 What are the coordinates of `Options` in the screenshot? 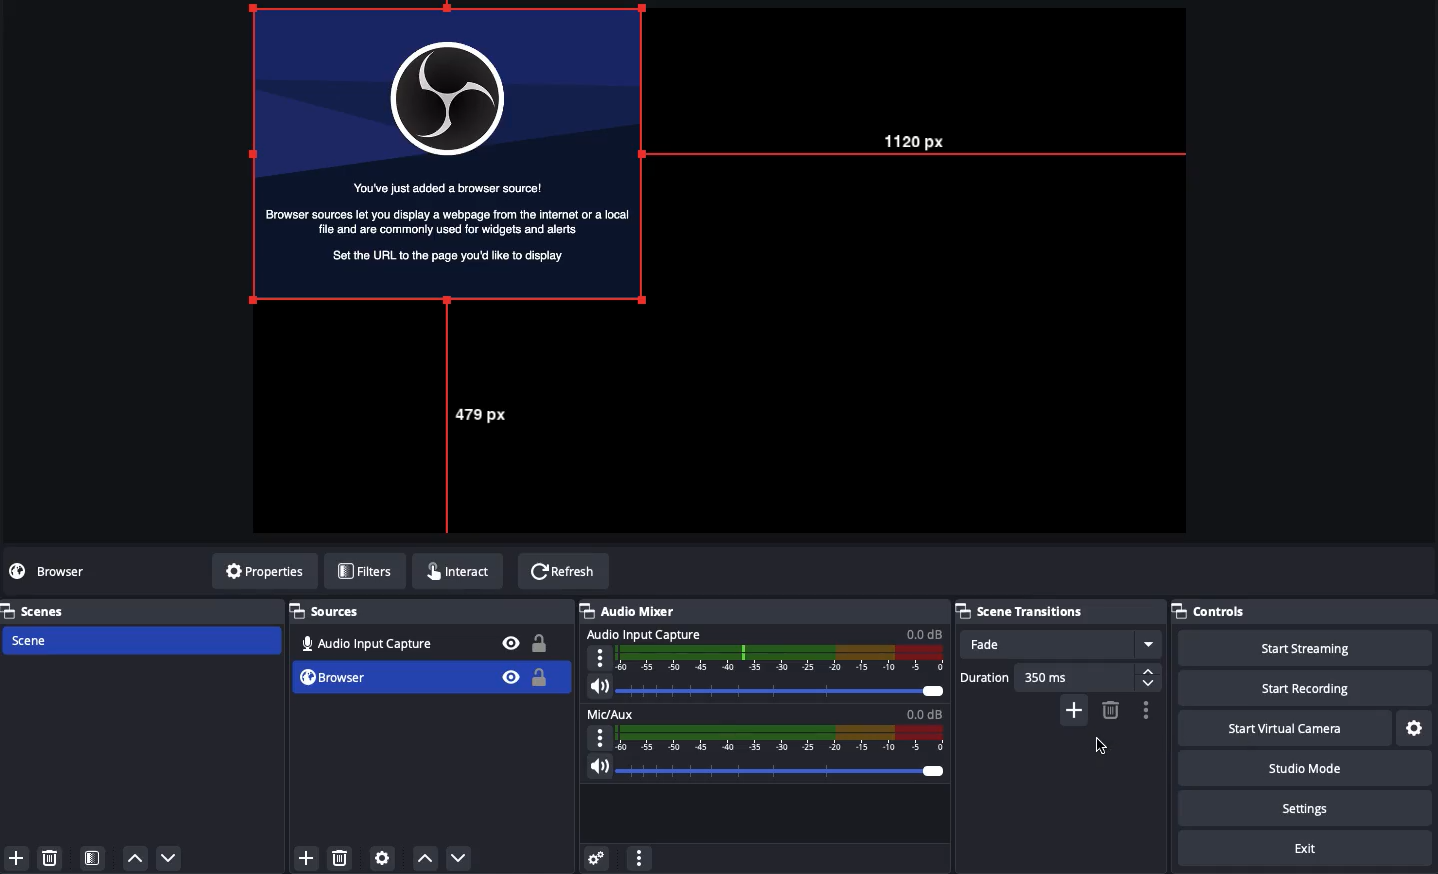 It's located at (1147, 710).